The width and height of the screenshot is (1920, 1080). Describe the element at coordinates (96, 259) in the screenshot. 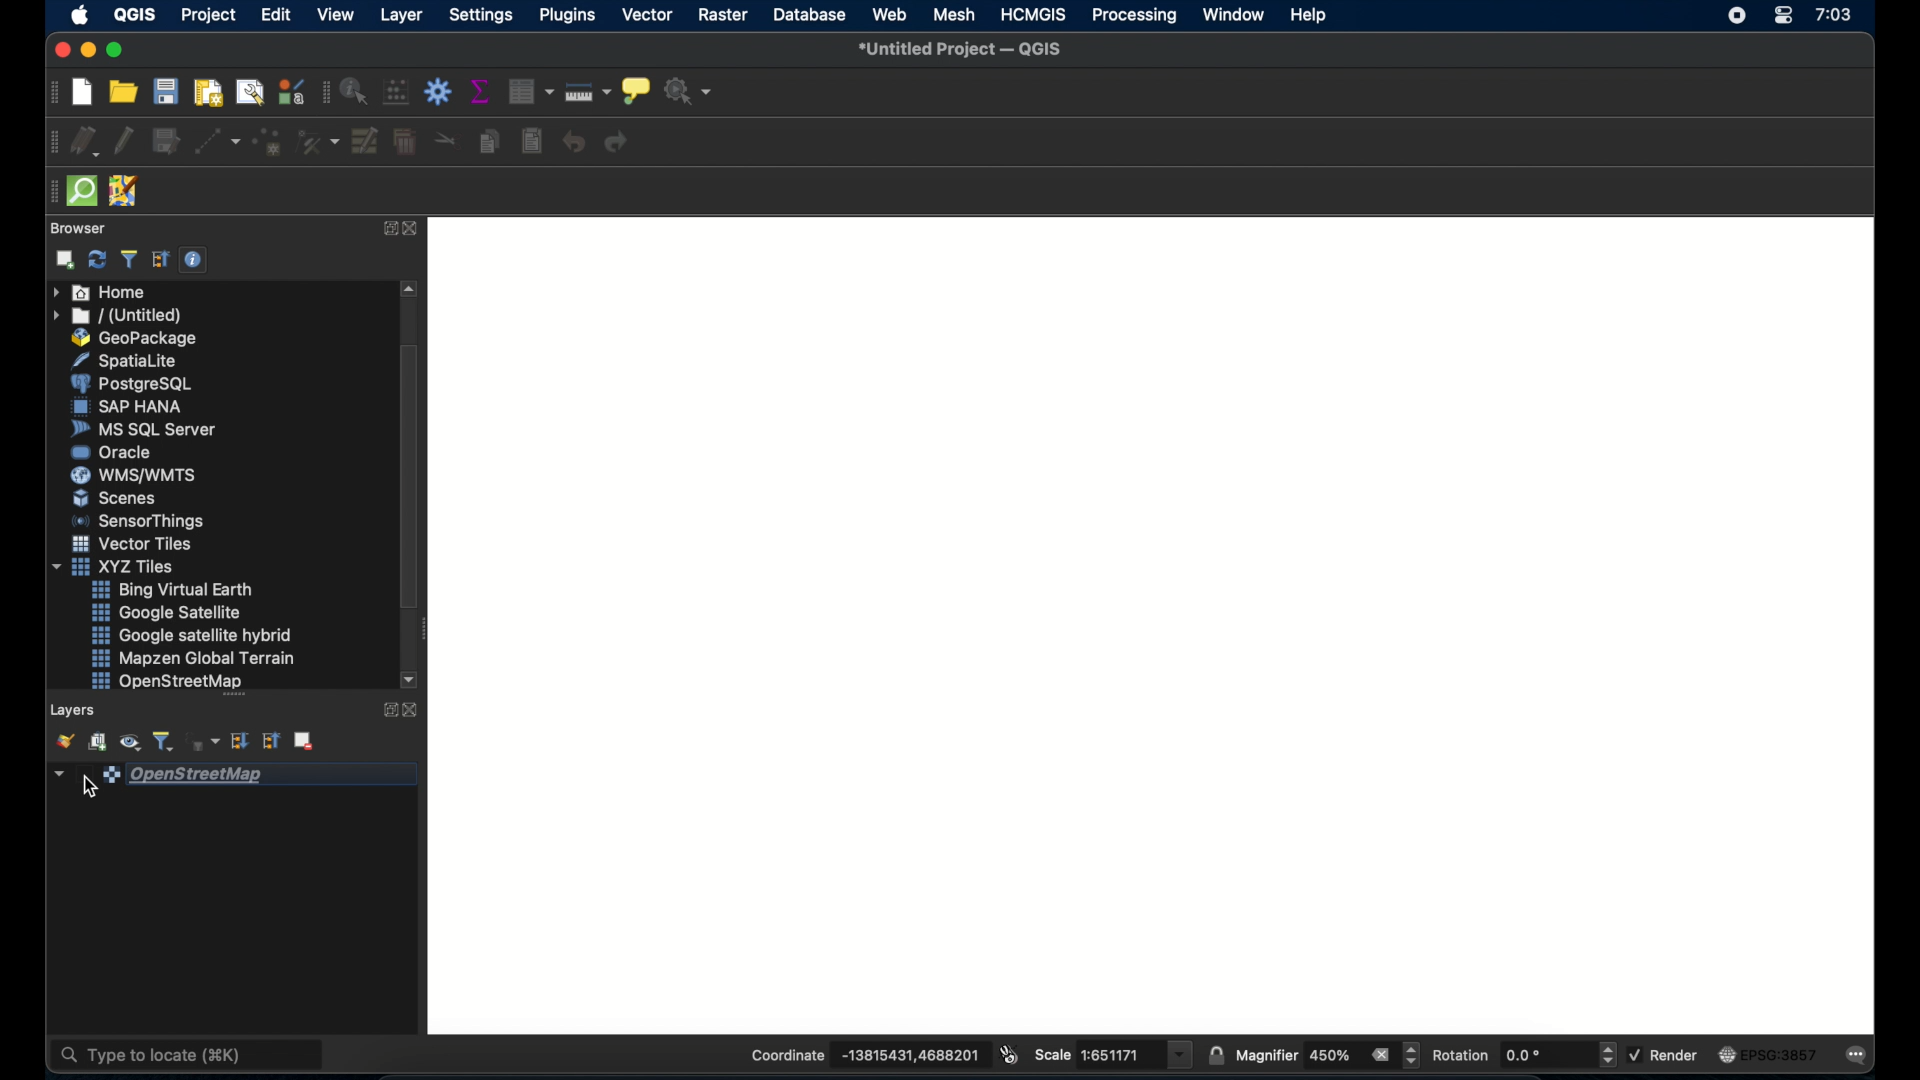

I see `refresh` at that location.